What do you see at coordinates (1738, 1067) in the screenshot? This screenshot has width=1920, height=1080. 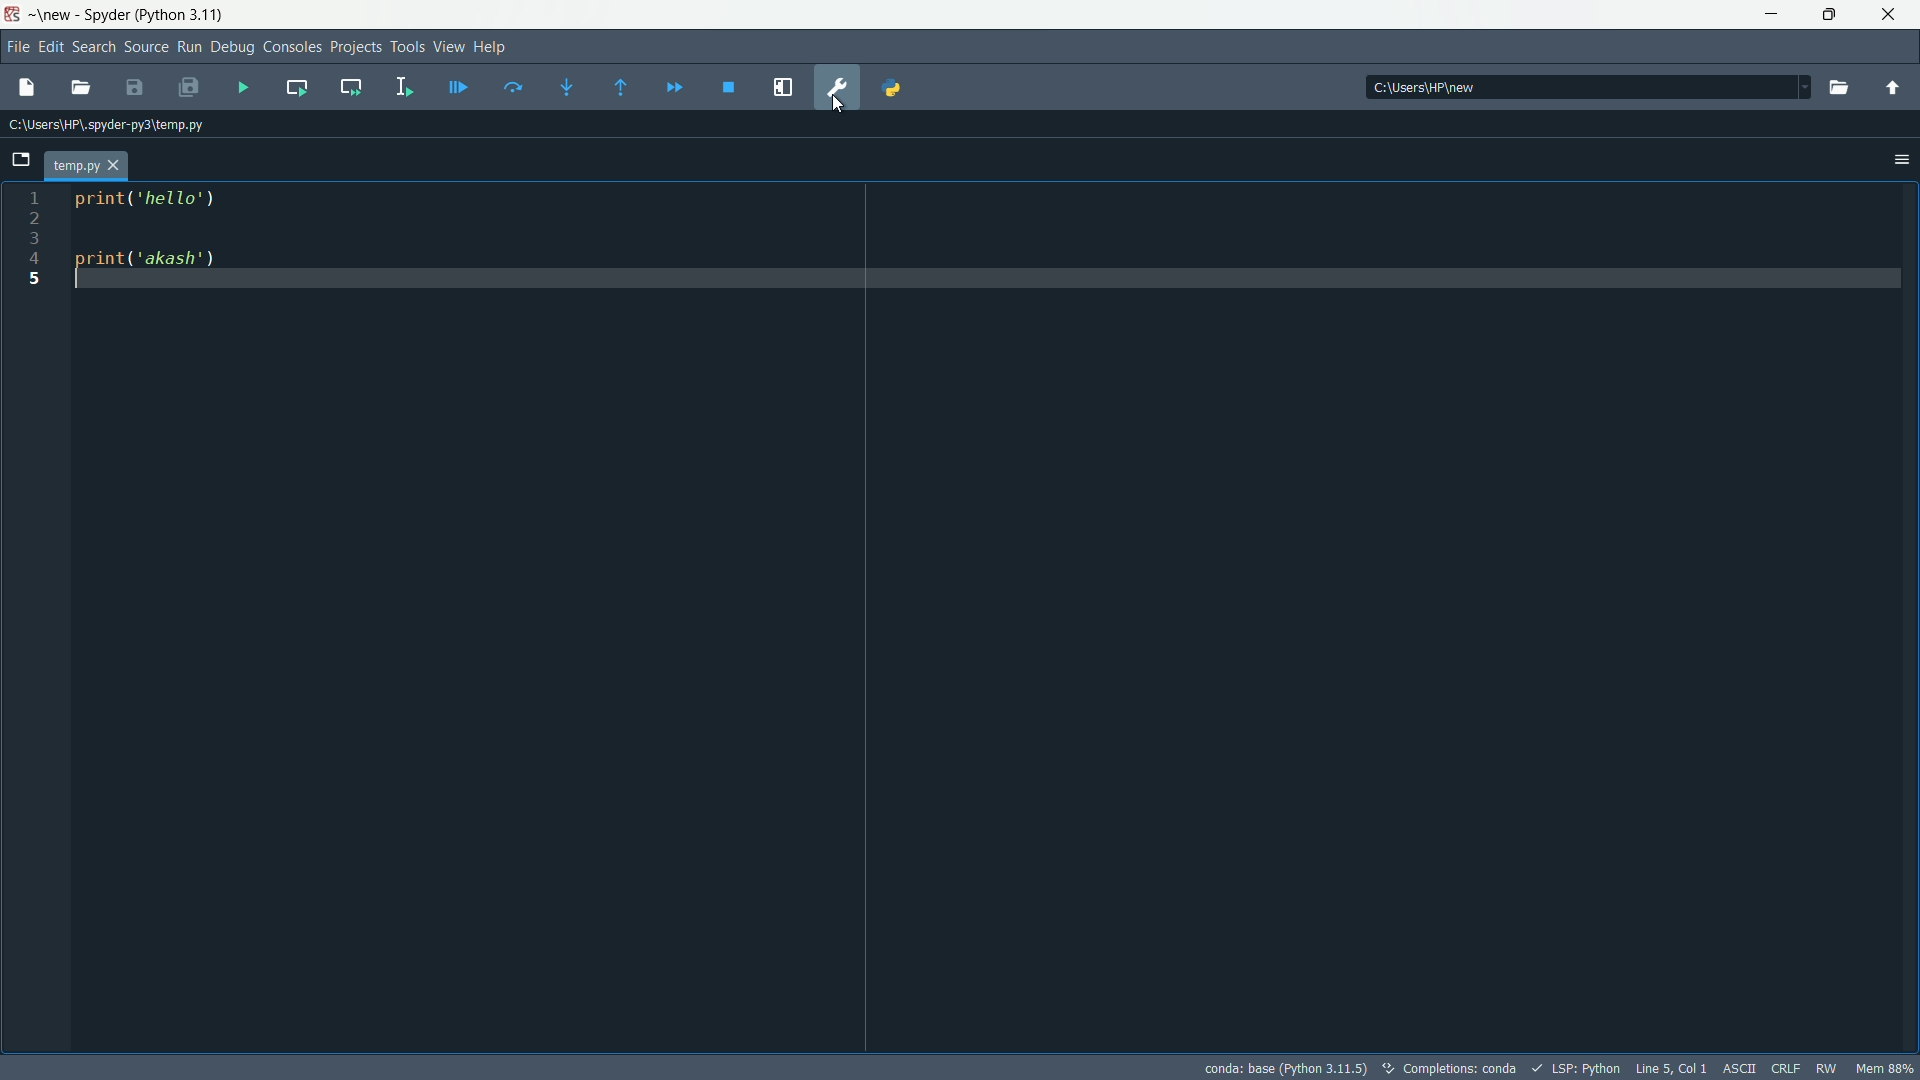 I see `ASII` at bounding box center [1738, 1067].